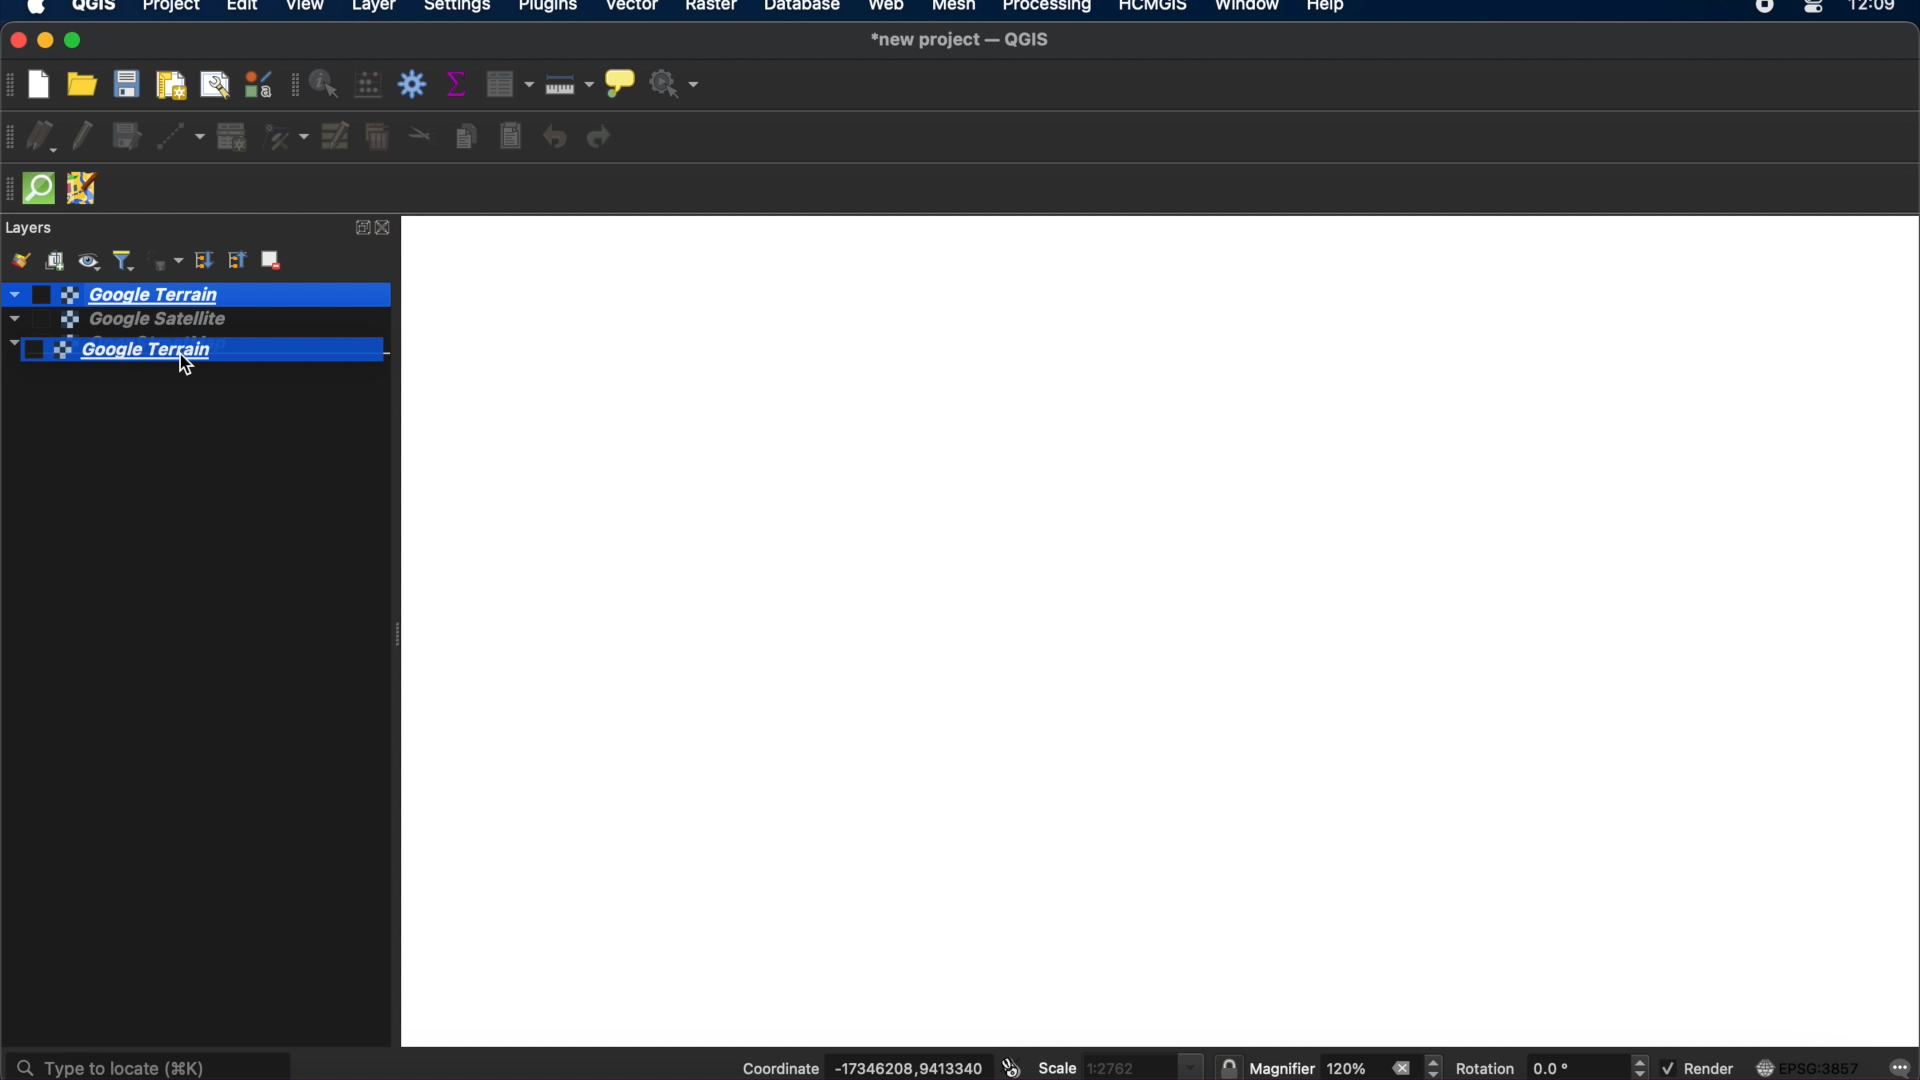  What do you see at coordinates (85, 190) in the screenshot?
I see `JOSM remote` at bounding box center [85, 190].